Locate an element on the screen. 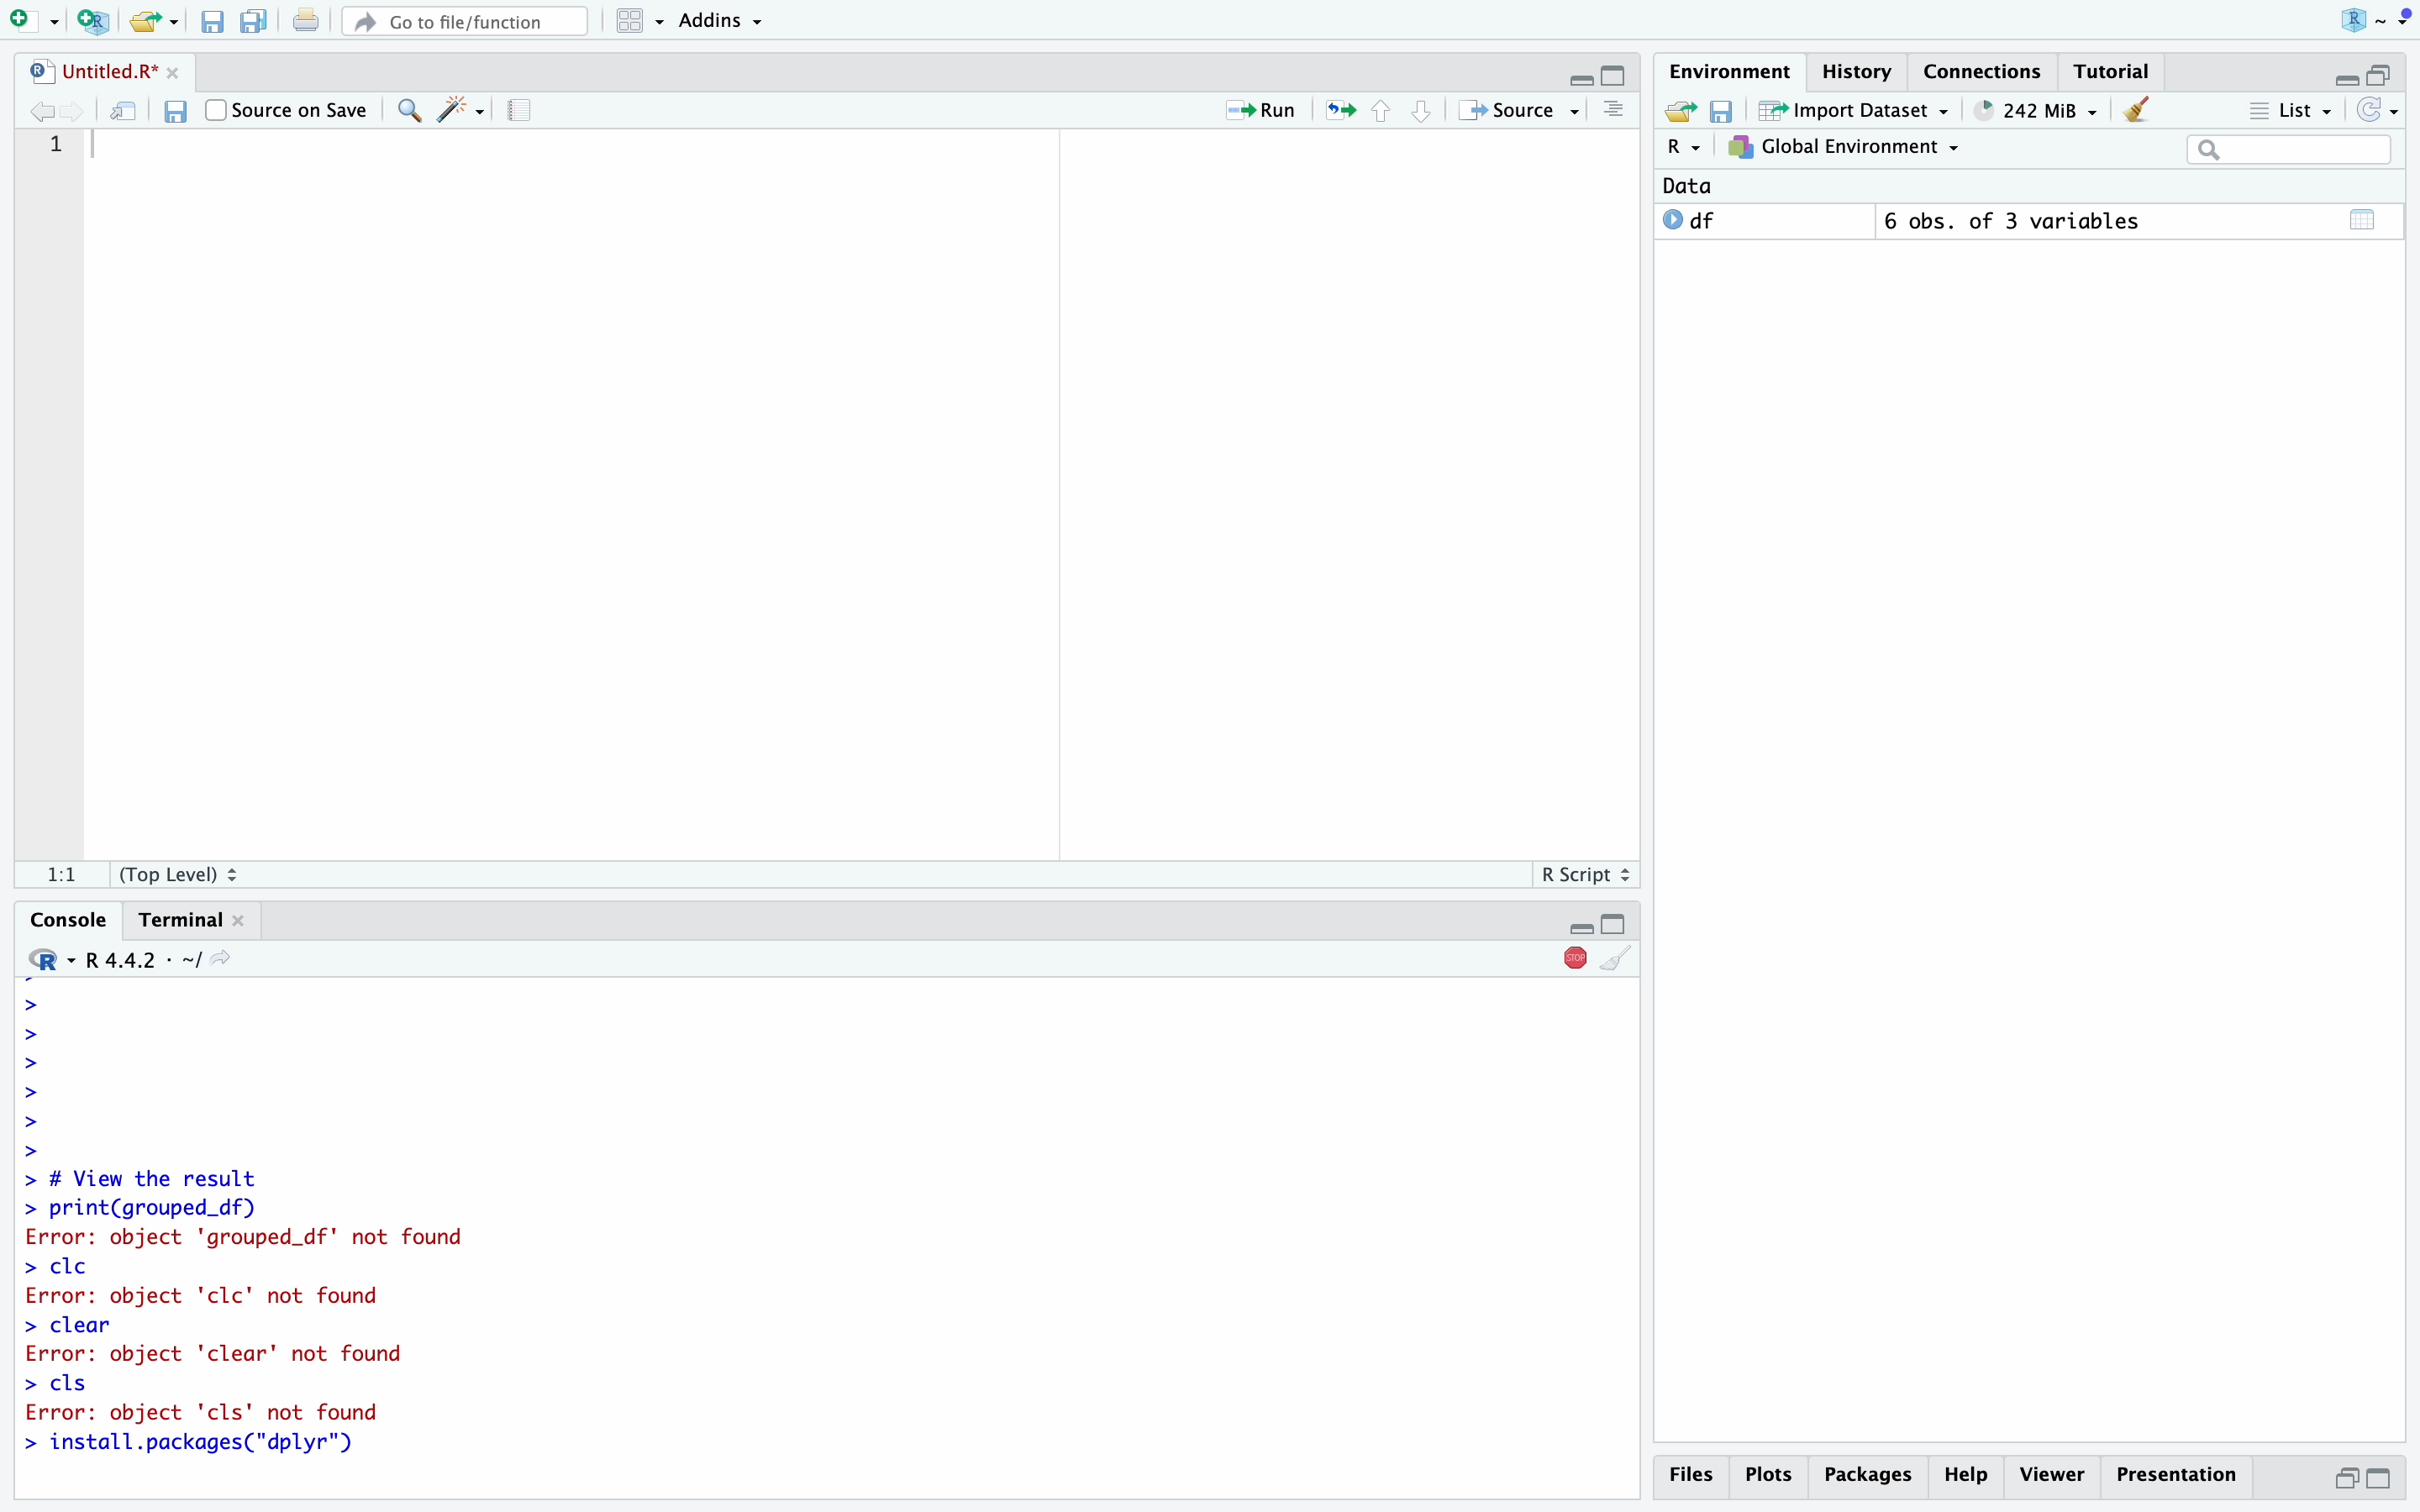 The width and height of the screenshot is (2420, 1512). Console is located at coordinates (70, 919).